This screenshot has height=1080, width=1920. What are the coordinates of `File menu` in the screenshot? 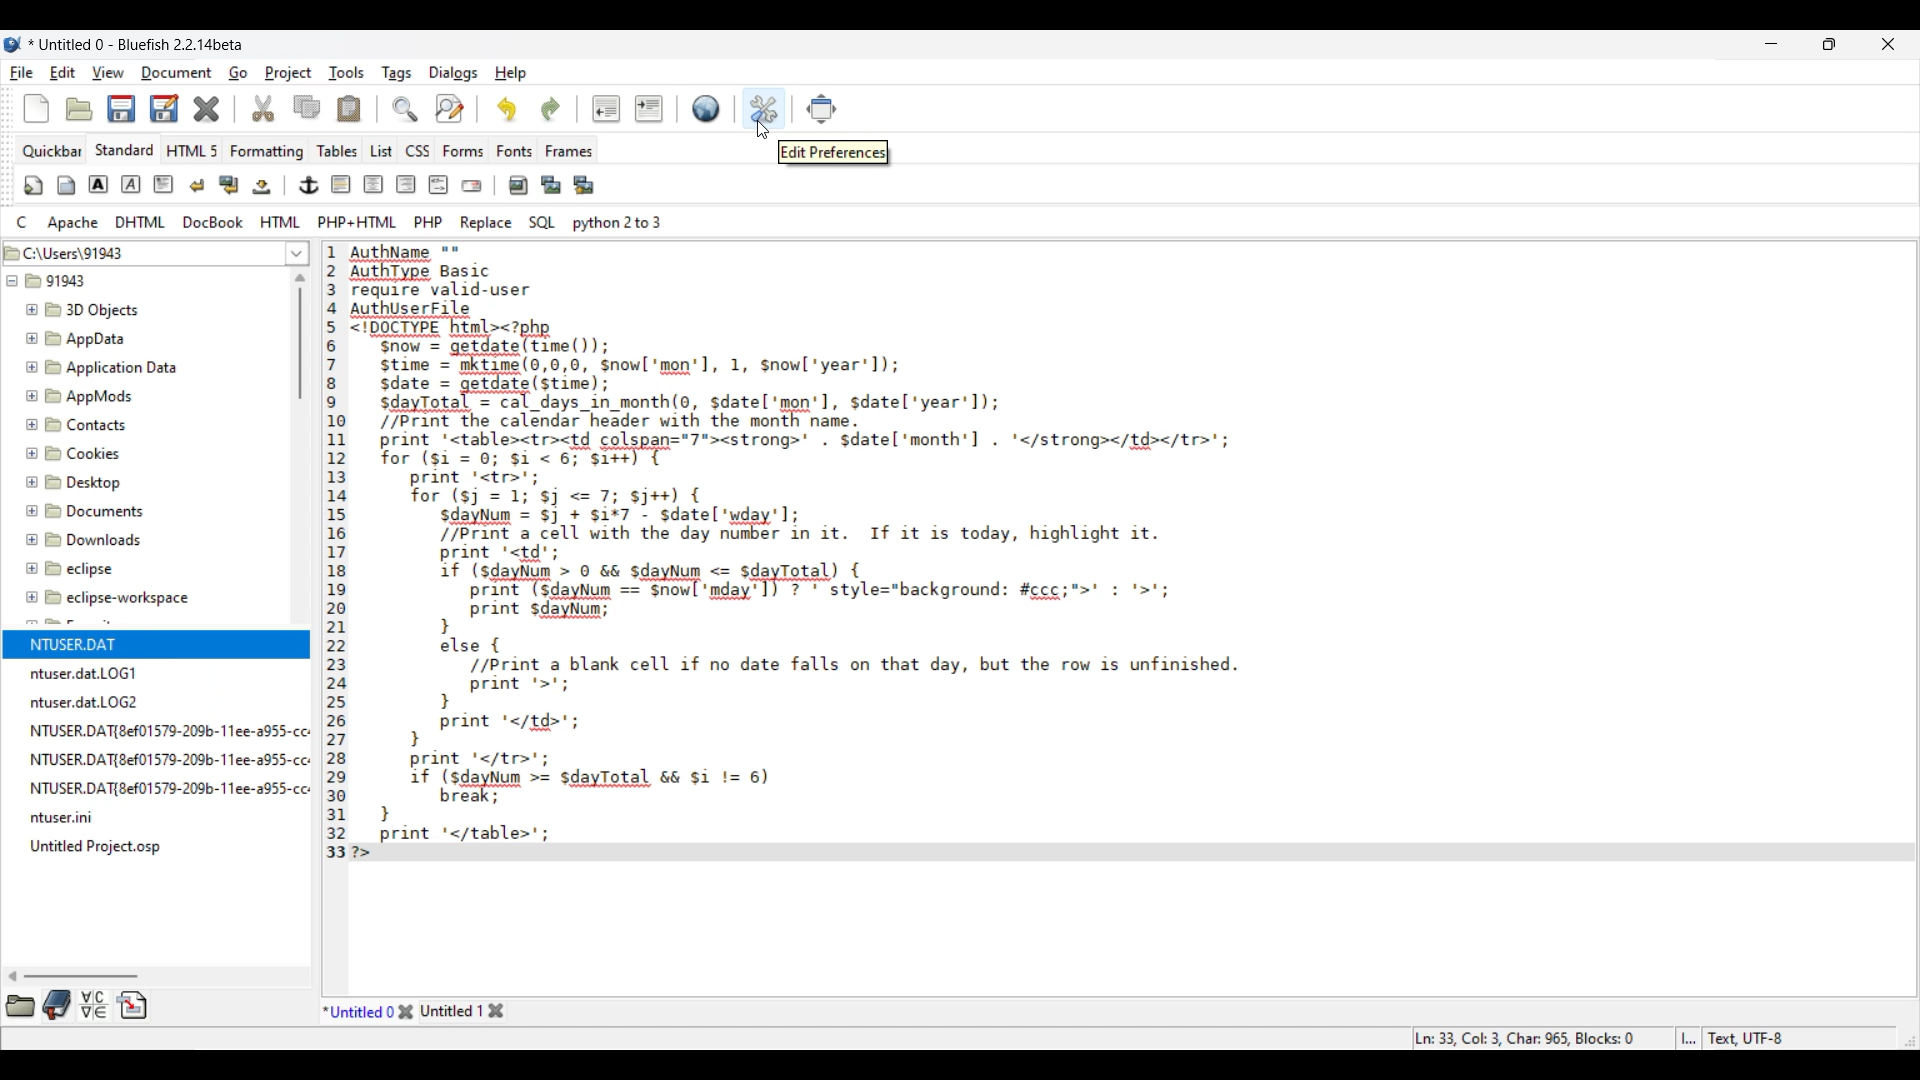 It's located at (22, 73).